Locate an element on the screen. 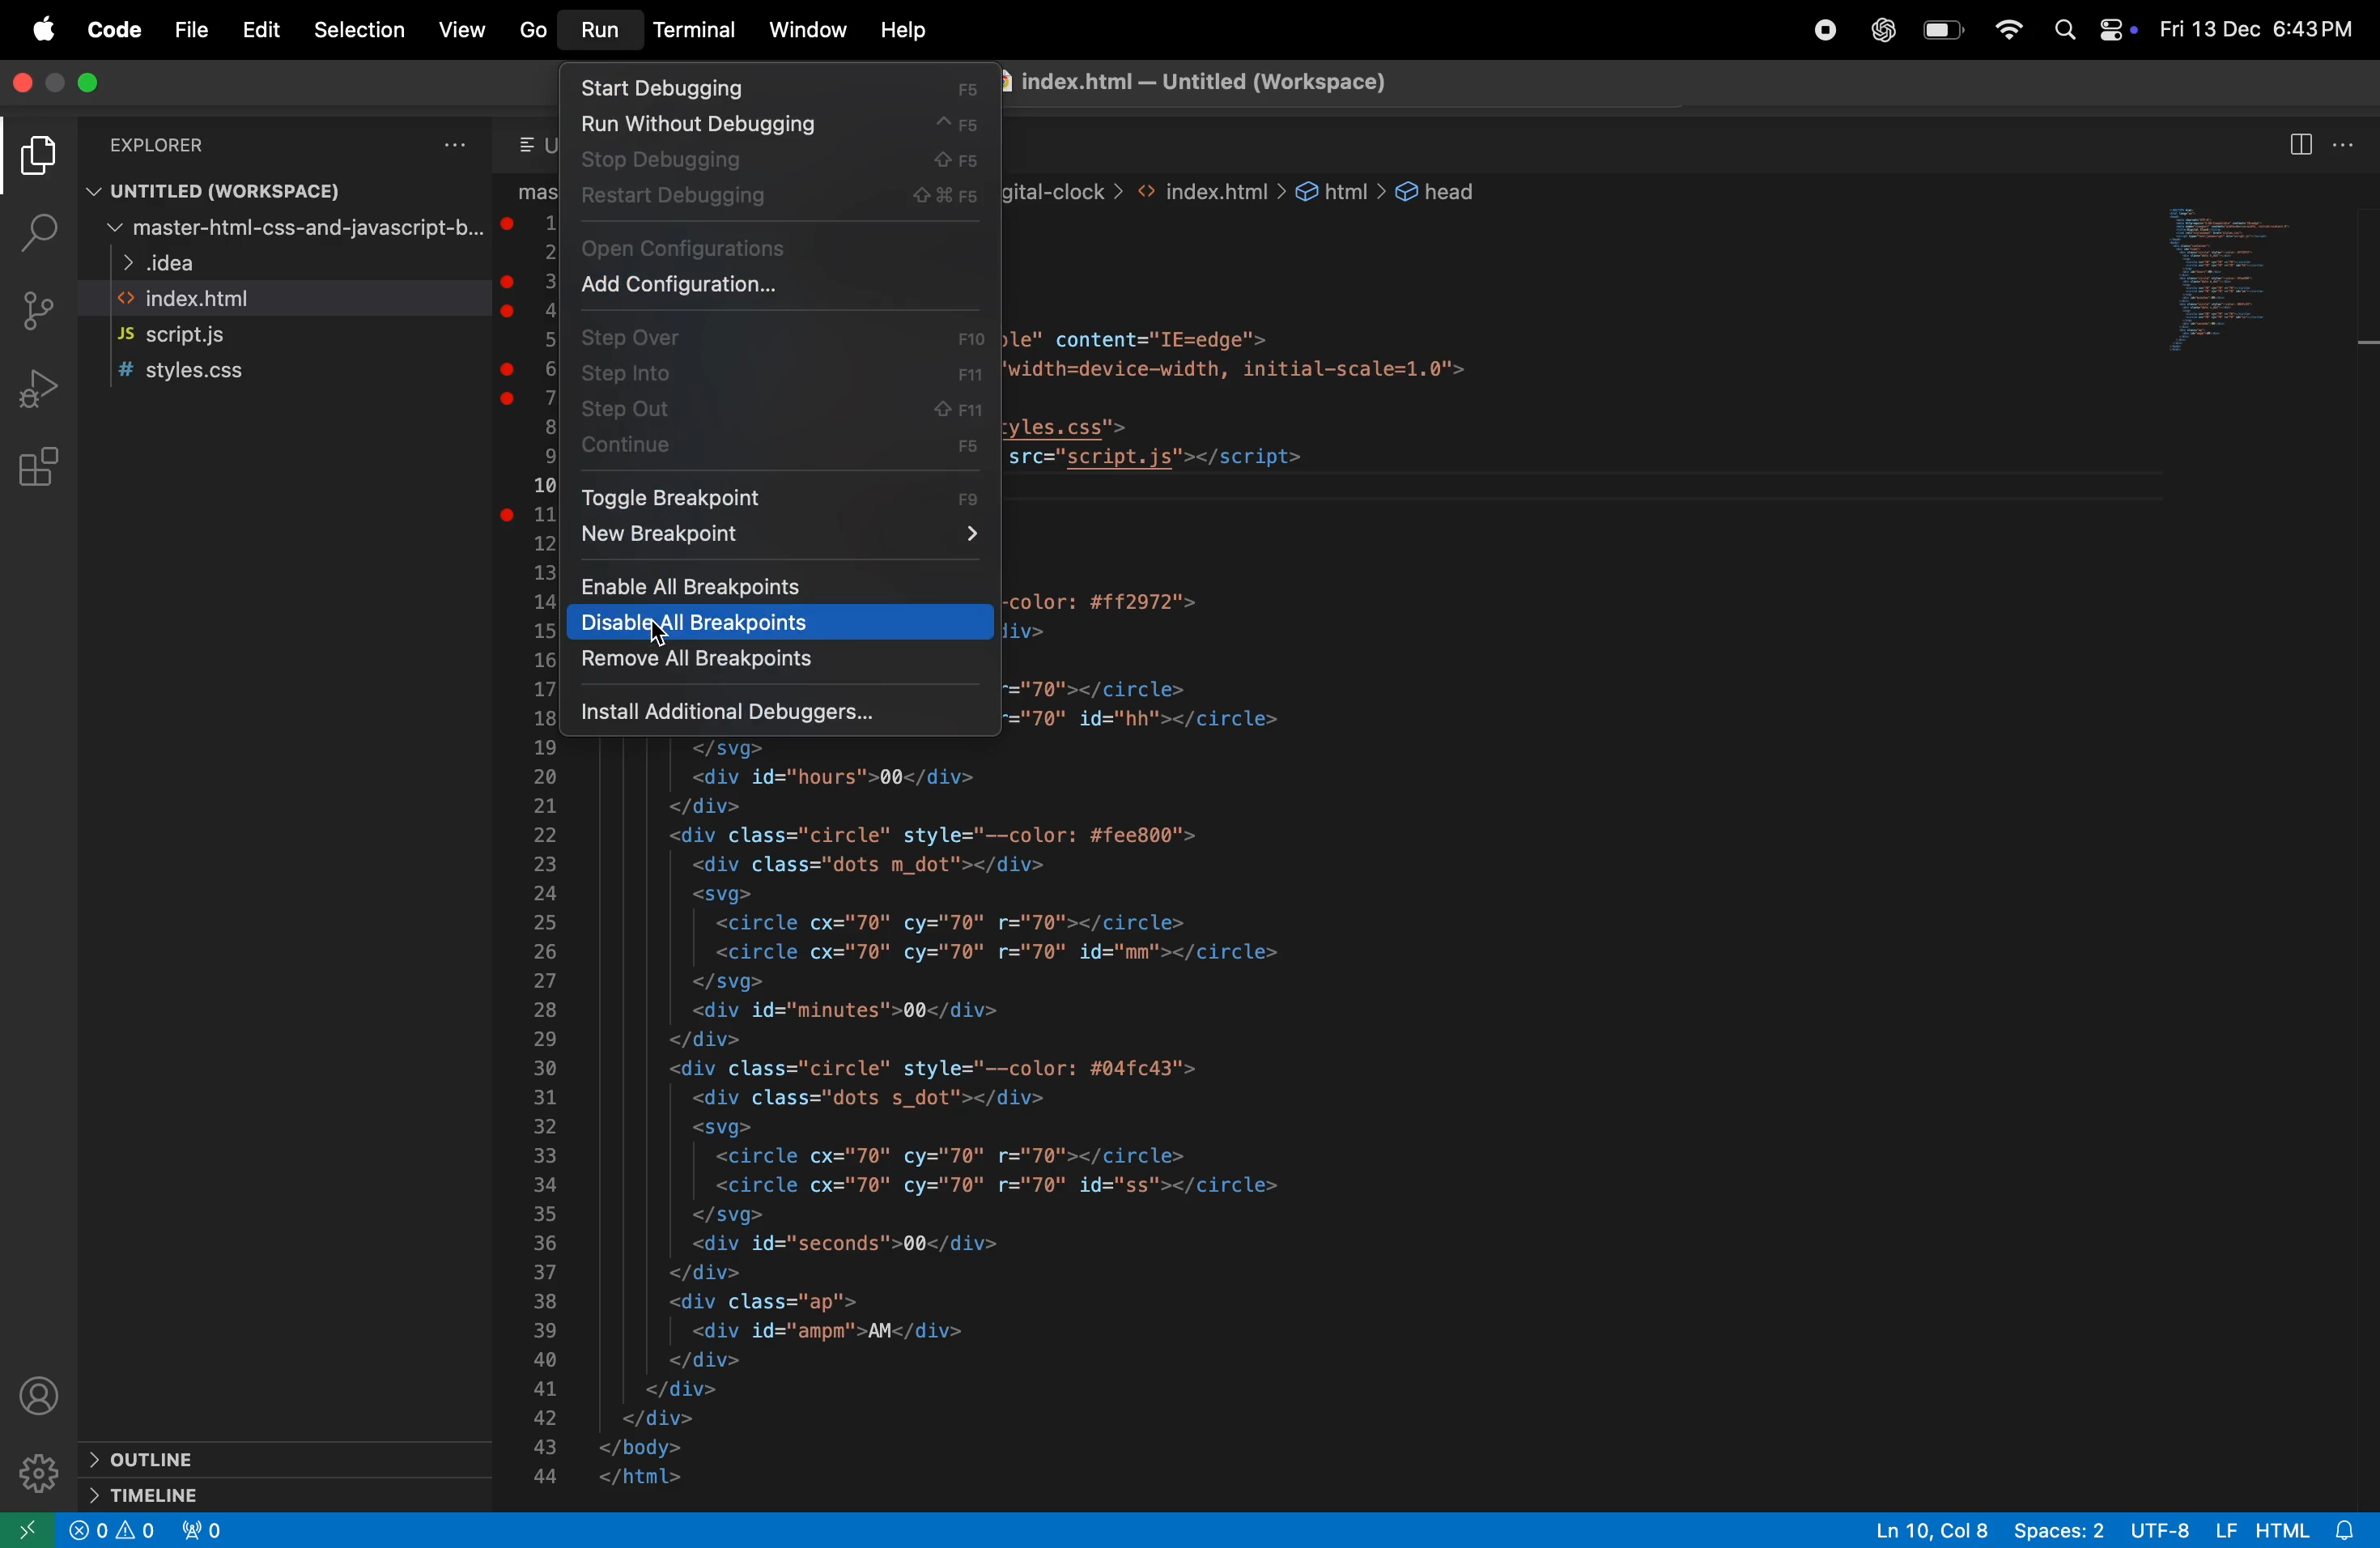  restart debugging is located at coordinates (778, 197).